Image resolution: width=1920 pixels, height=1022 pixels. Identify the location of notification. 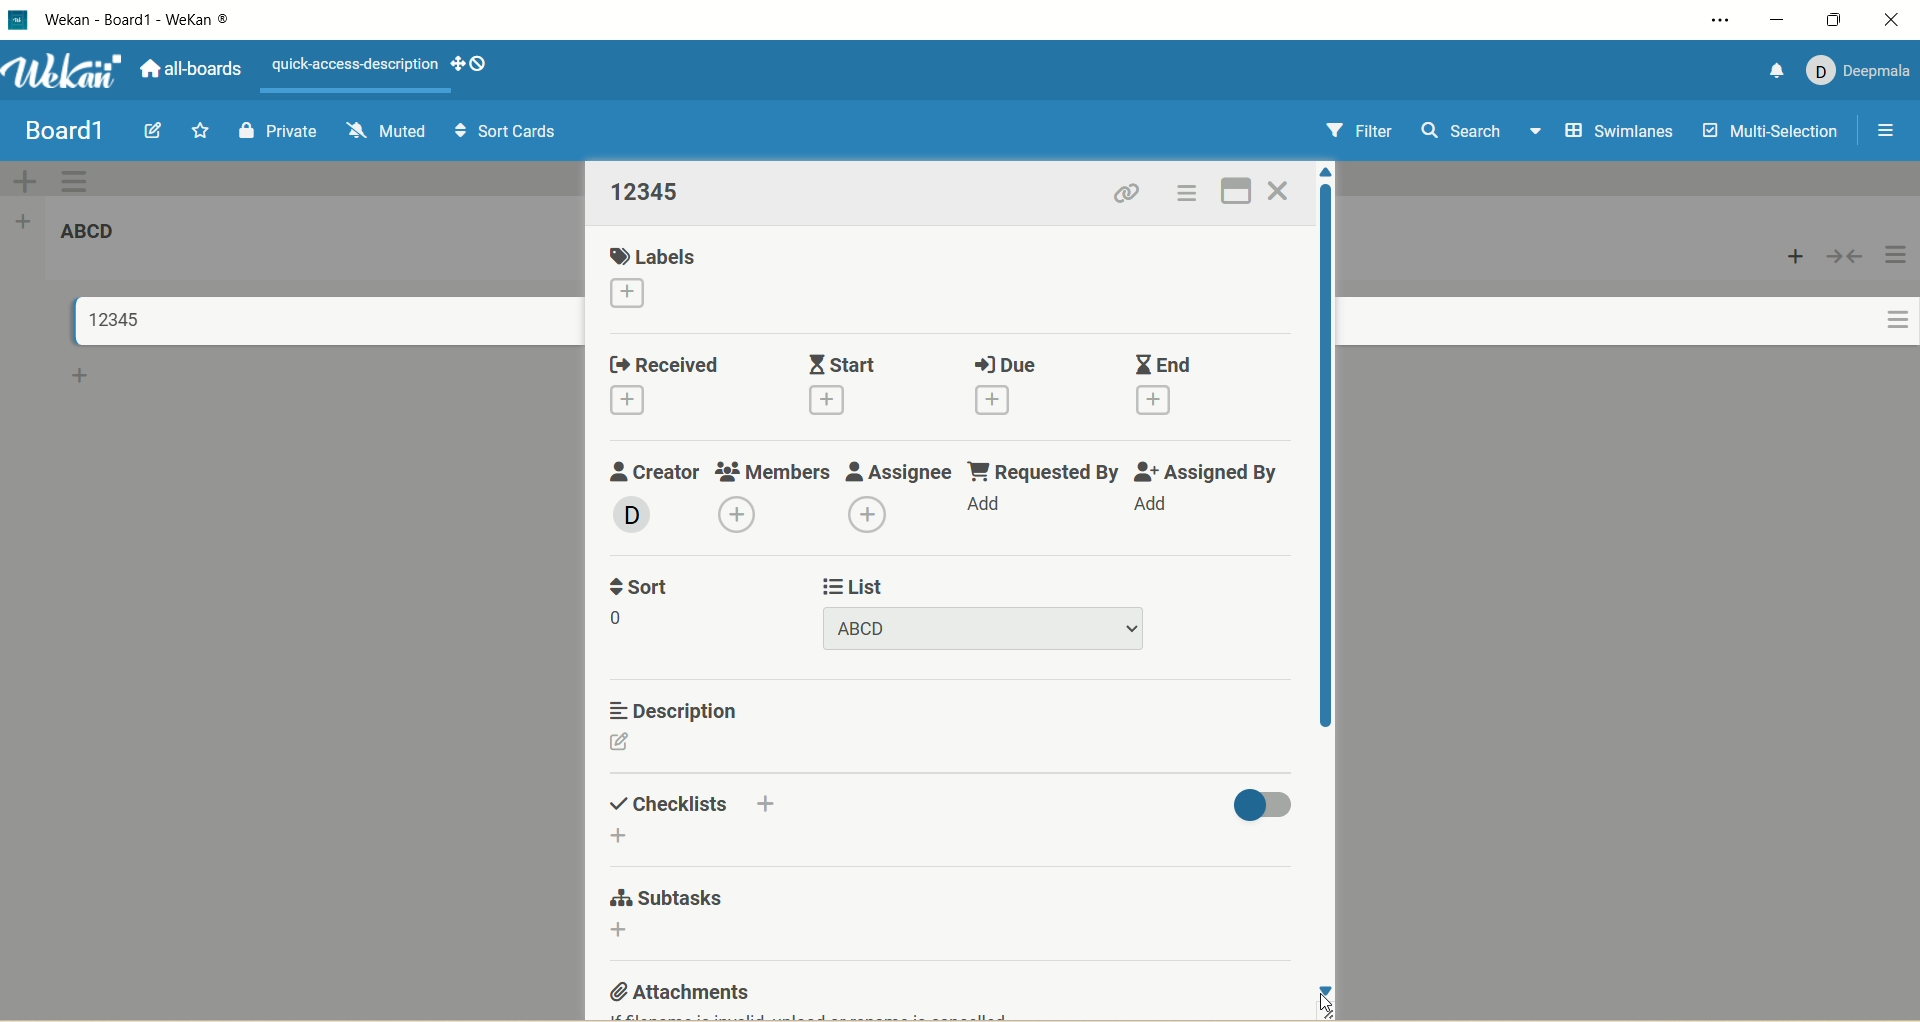
(1769, 69).